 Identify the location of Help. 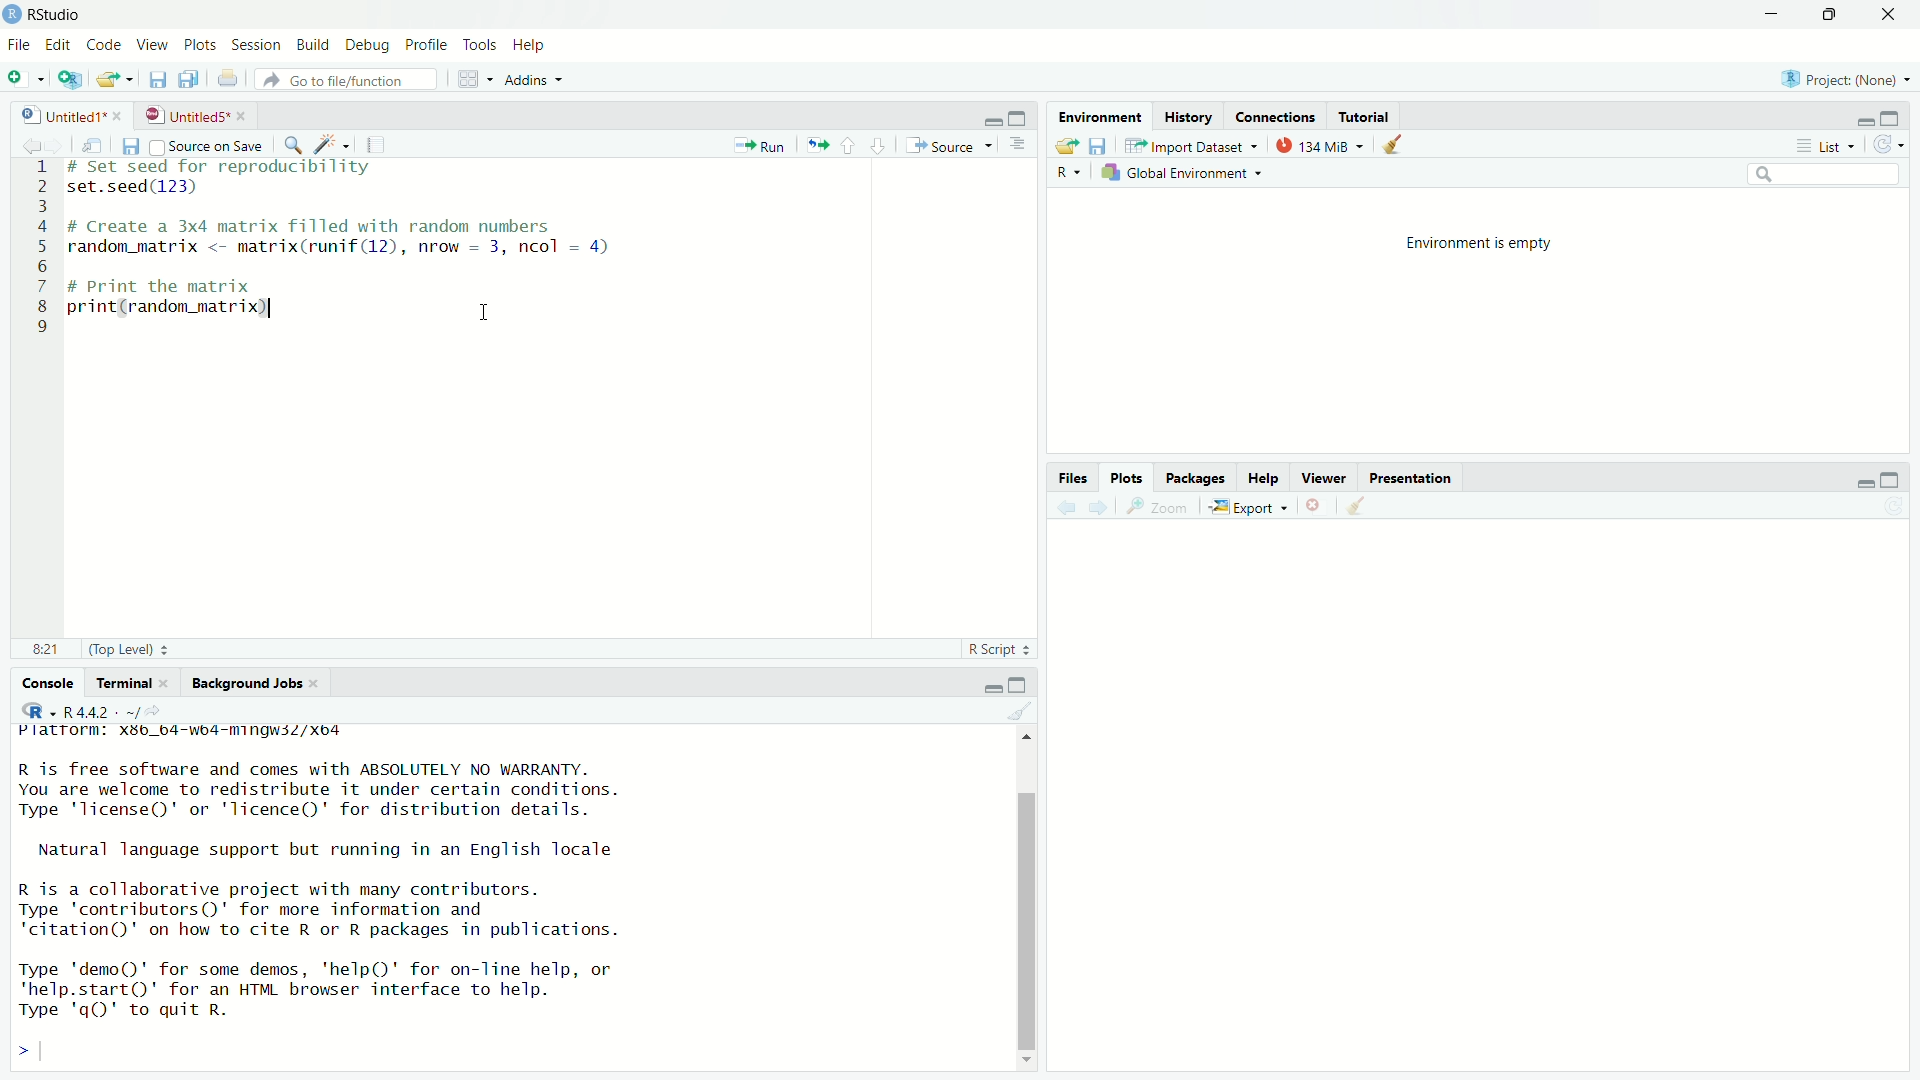
(1266, 476).